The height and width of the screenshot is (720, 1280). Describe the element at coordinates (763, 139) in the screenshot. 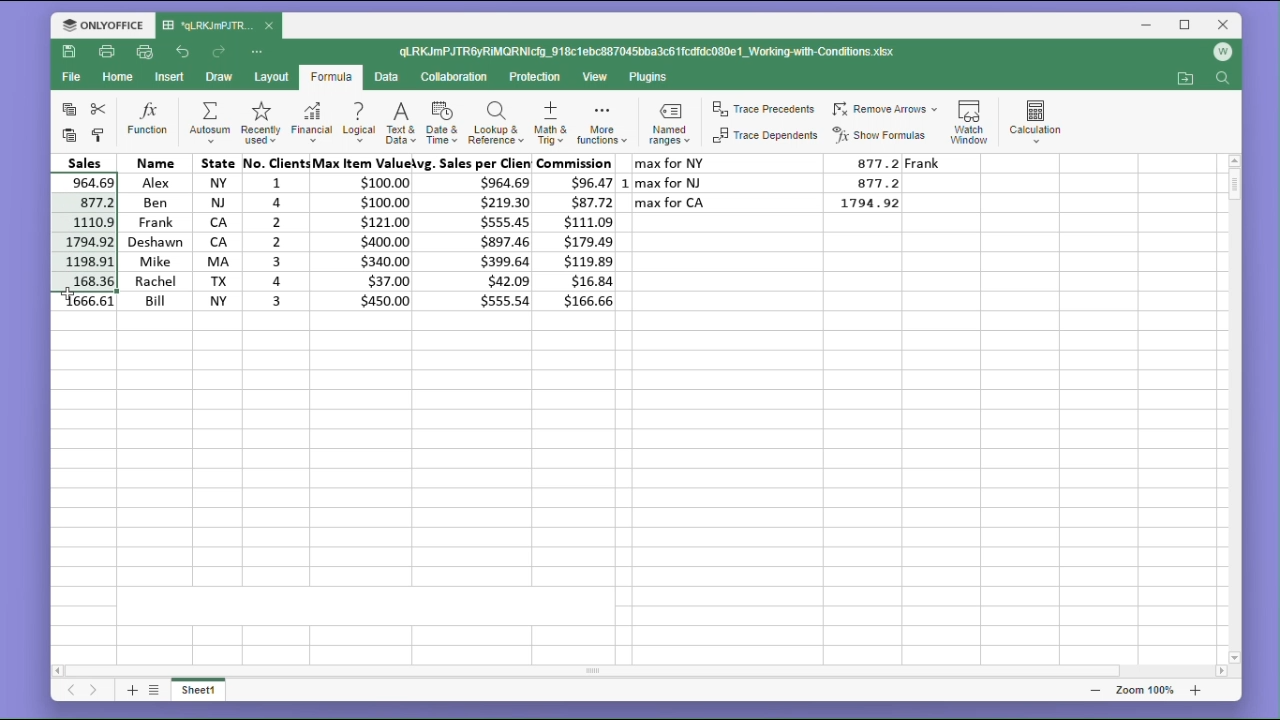

I see `trace dependents` at that location.